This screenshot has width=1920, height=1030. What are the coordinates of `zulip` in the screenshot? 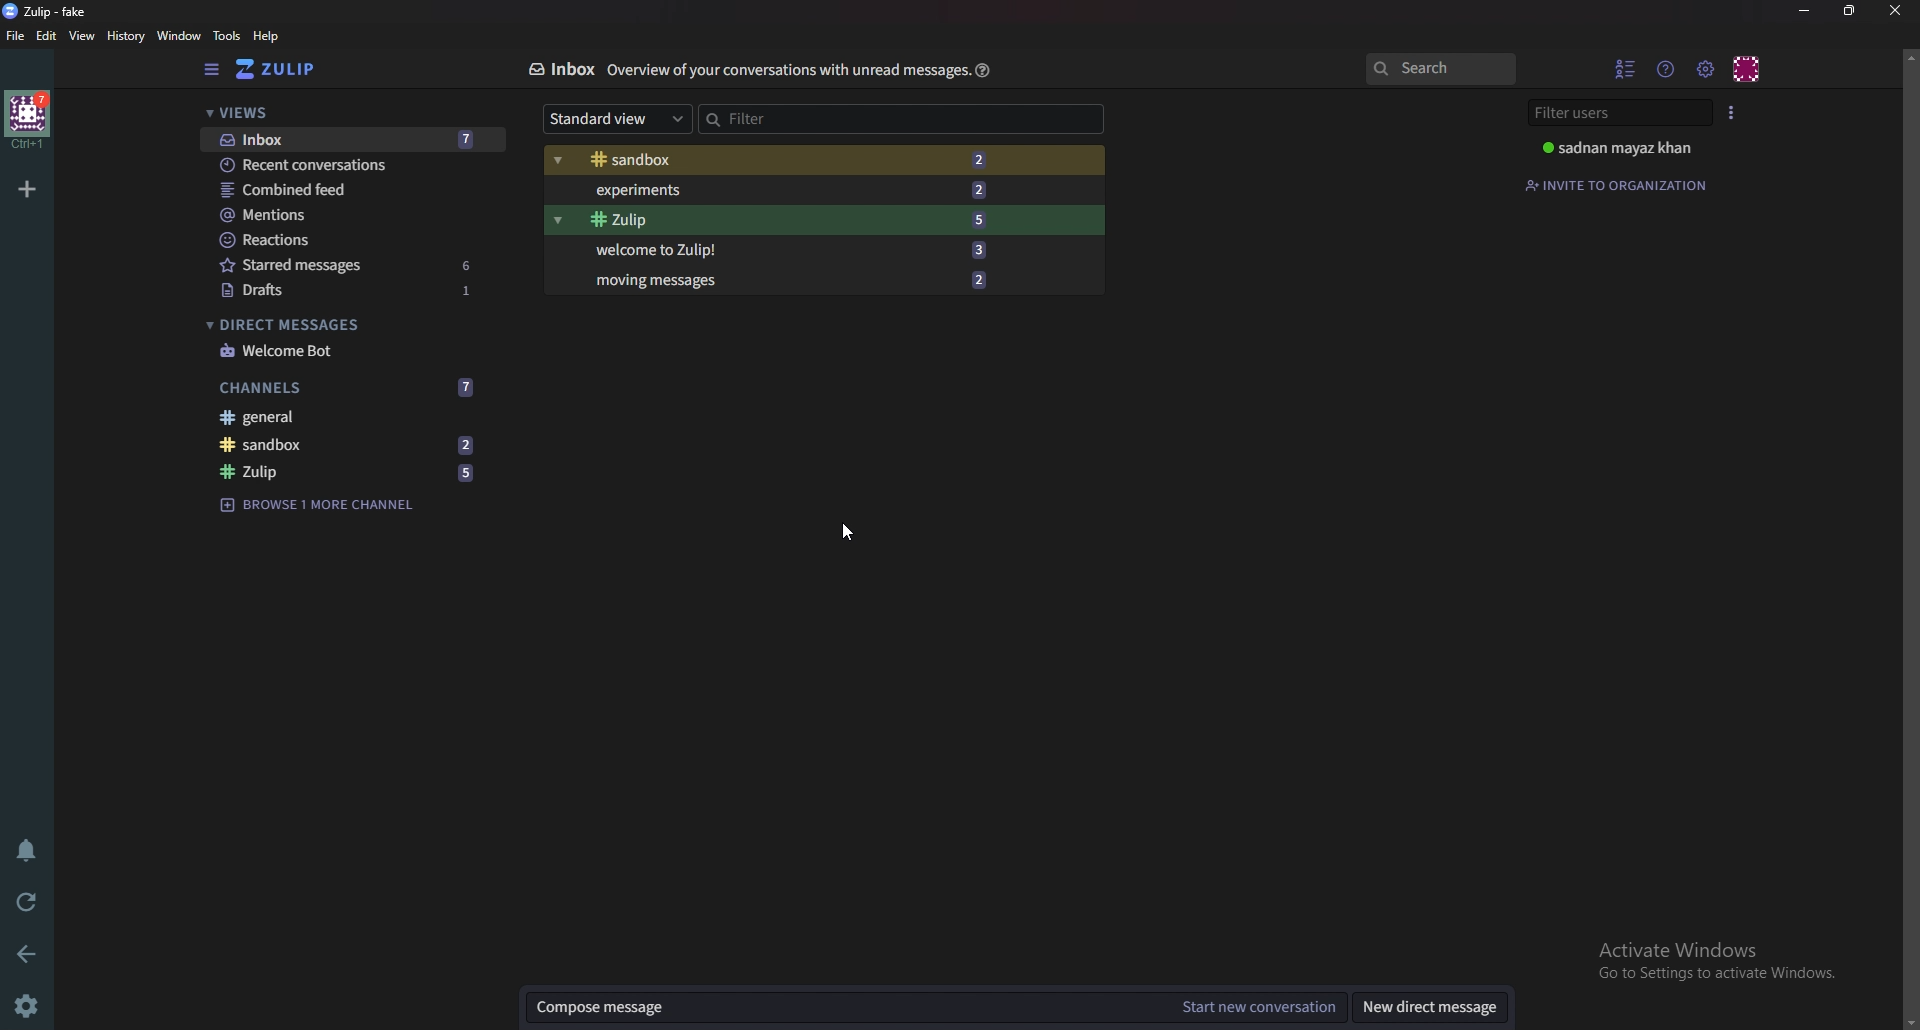 It's located at (287, 70).